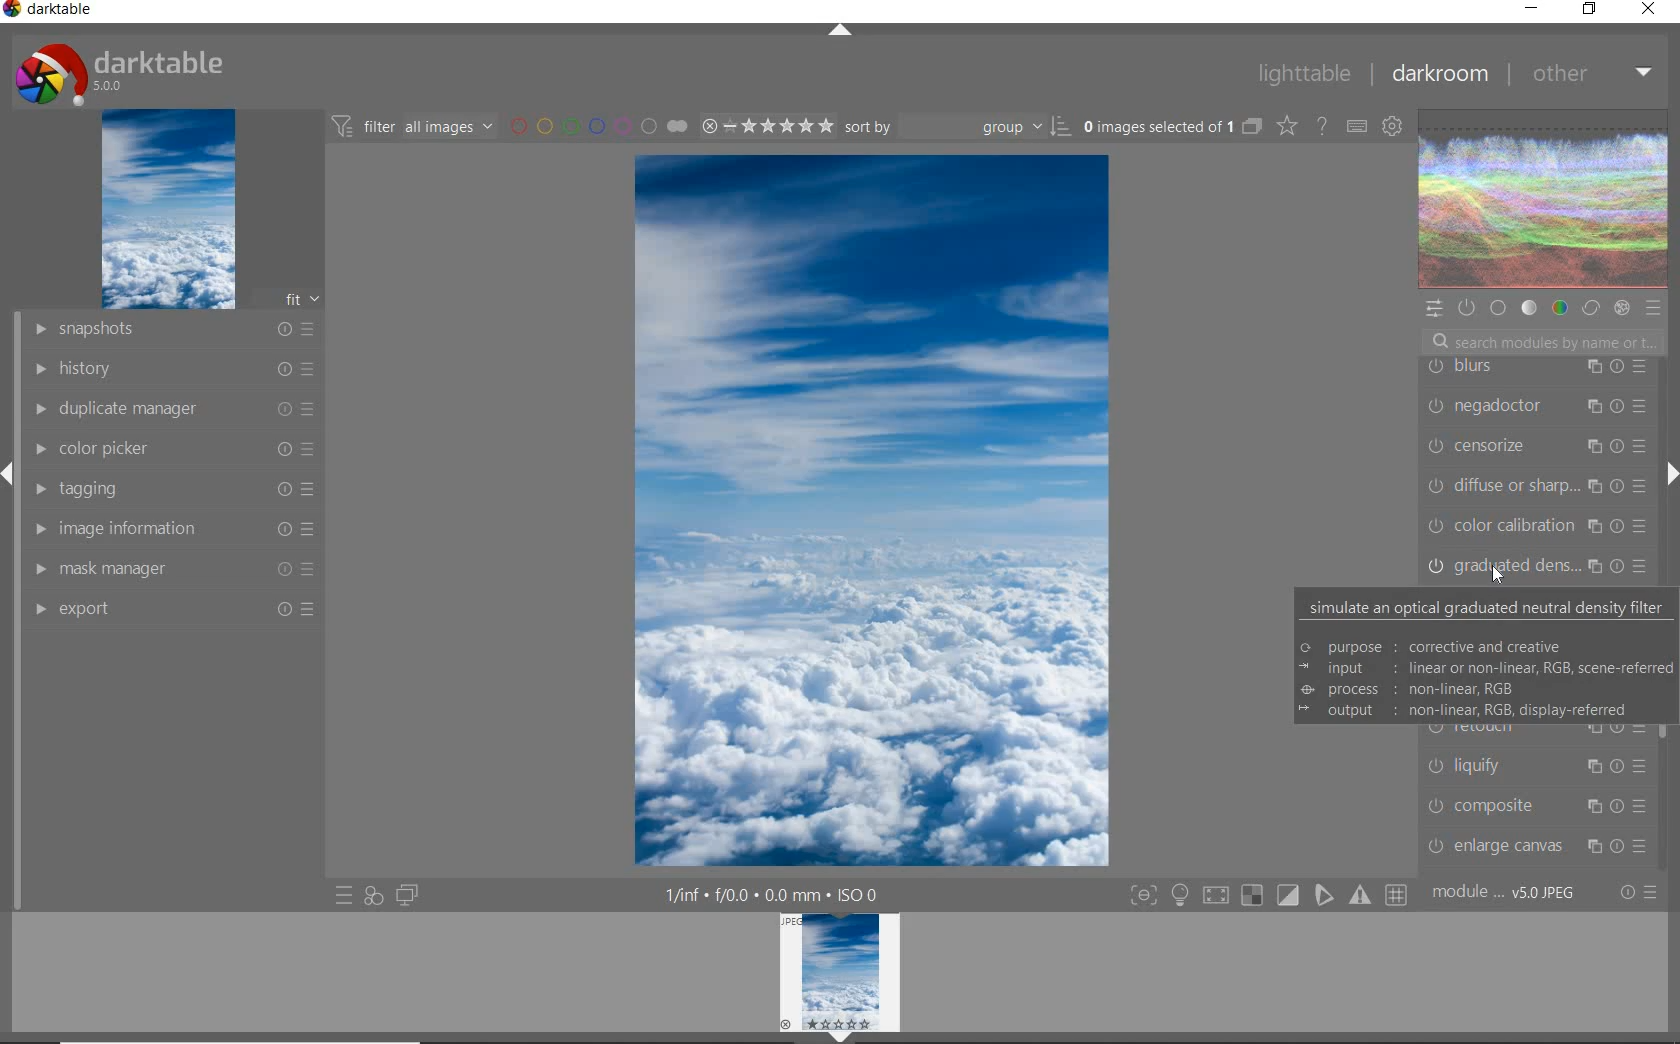 The height and width of the screenshot is (1044, 1680). Describe the element at coordinates (373, 896) in the screenshot. I see `QUICK ACCESS FOR APLYING ANY OF YOUR STYLES` at that location.